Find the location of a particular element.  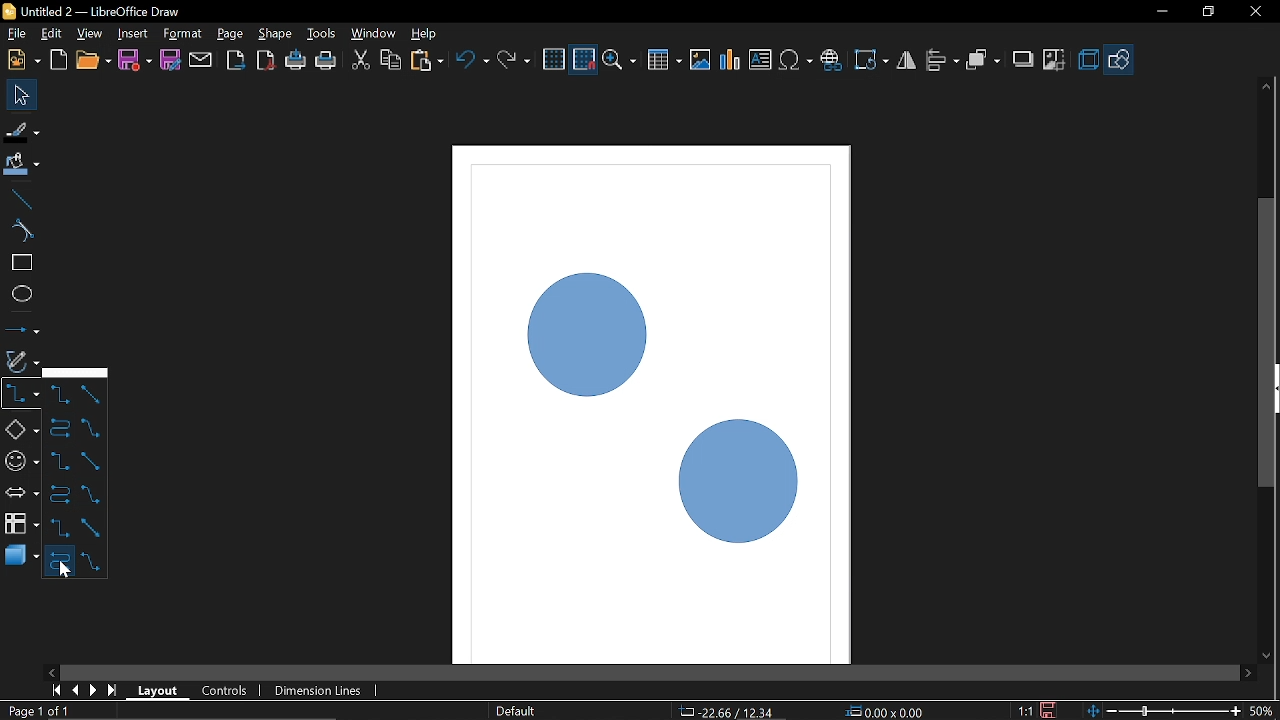

go to first page is located at coordinates (54, 691).